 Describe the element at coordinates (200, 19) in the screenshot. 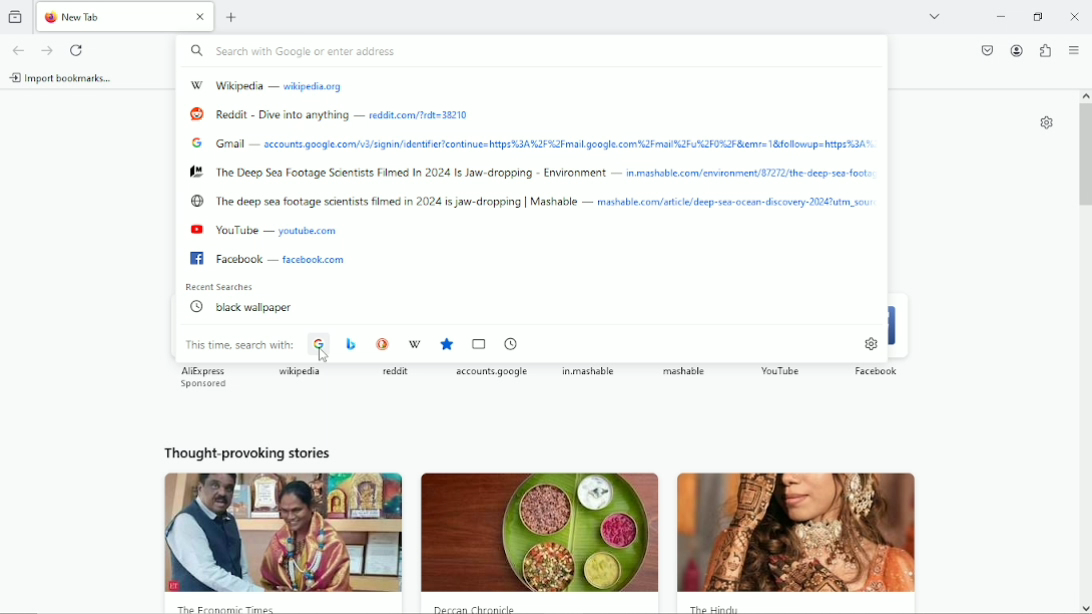

I see `close` at that location.